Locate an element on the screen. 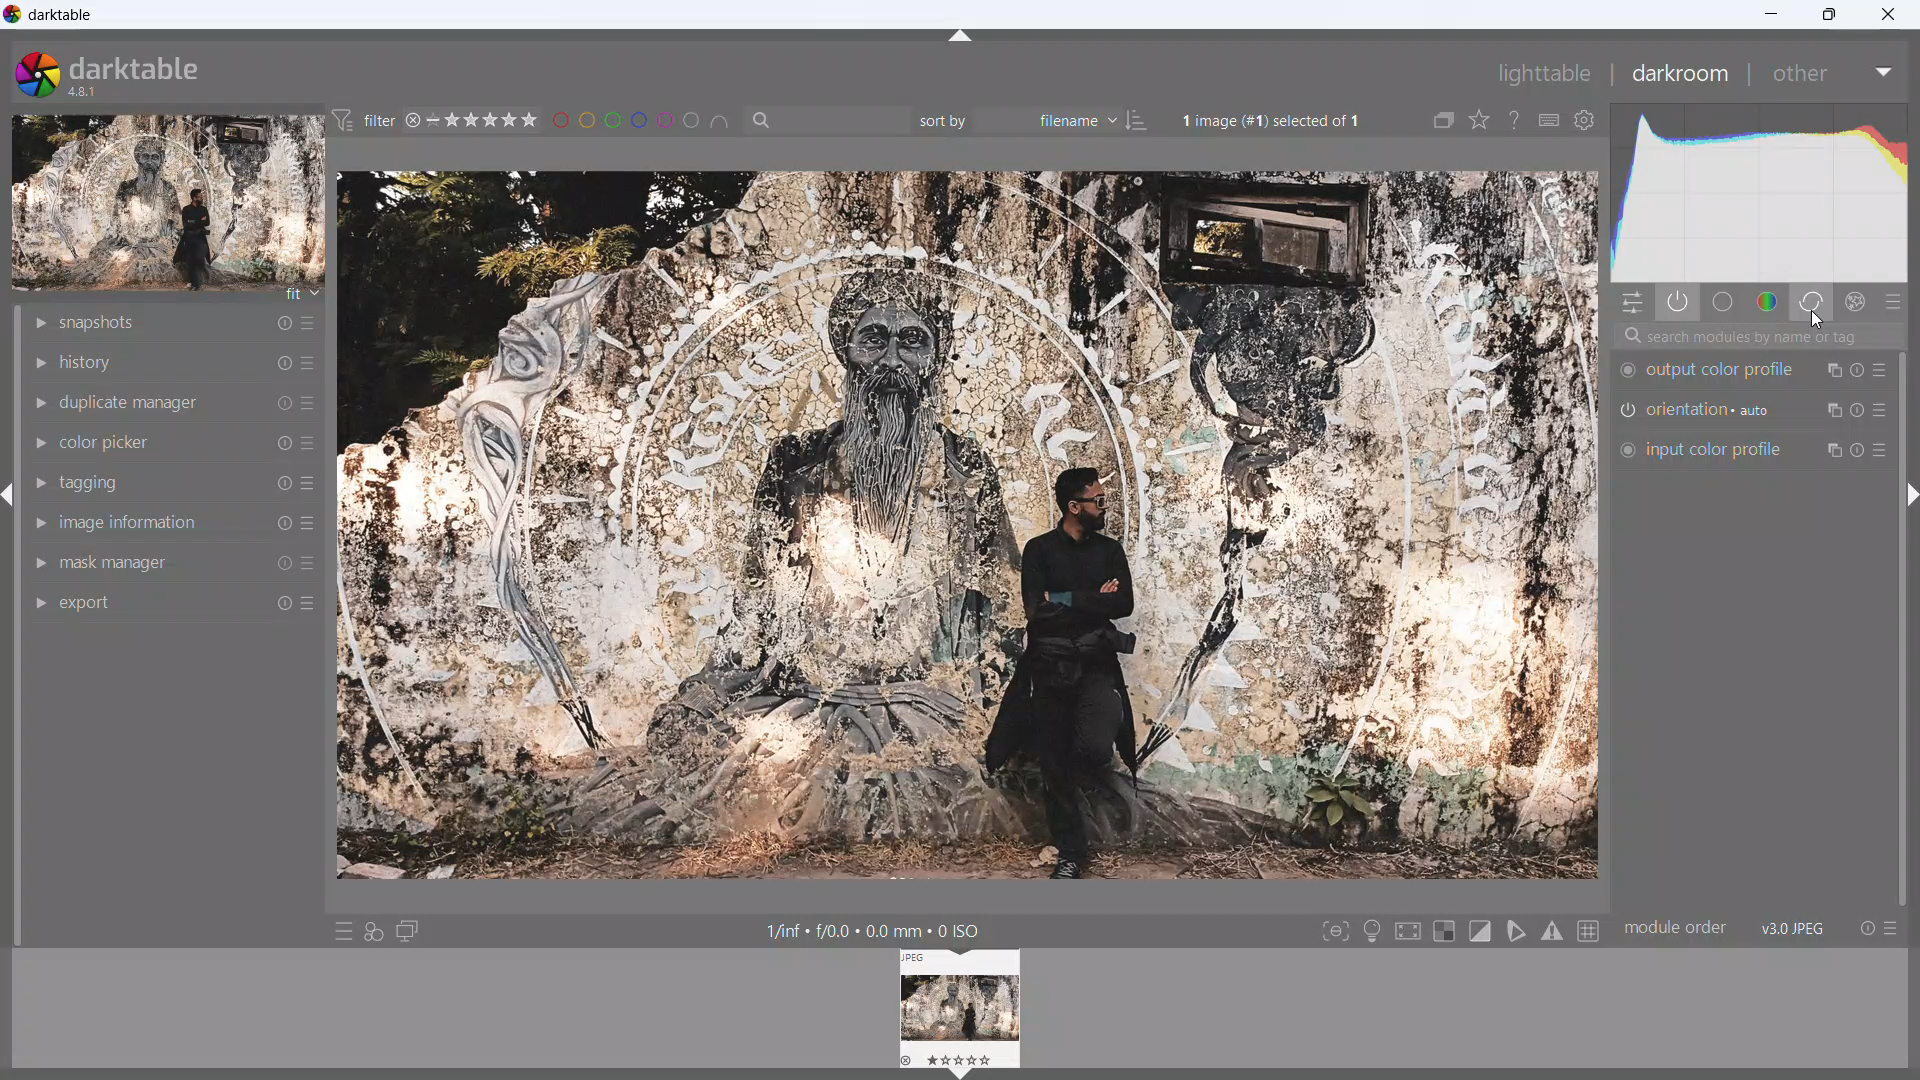 The image size is (1920, 1080). more options is located at coordinates (311, 599).